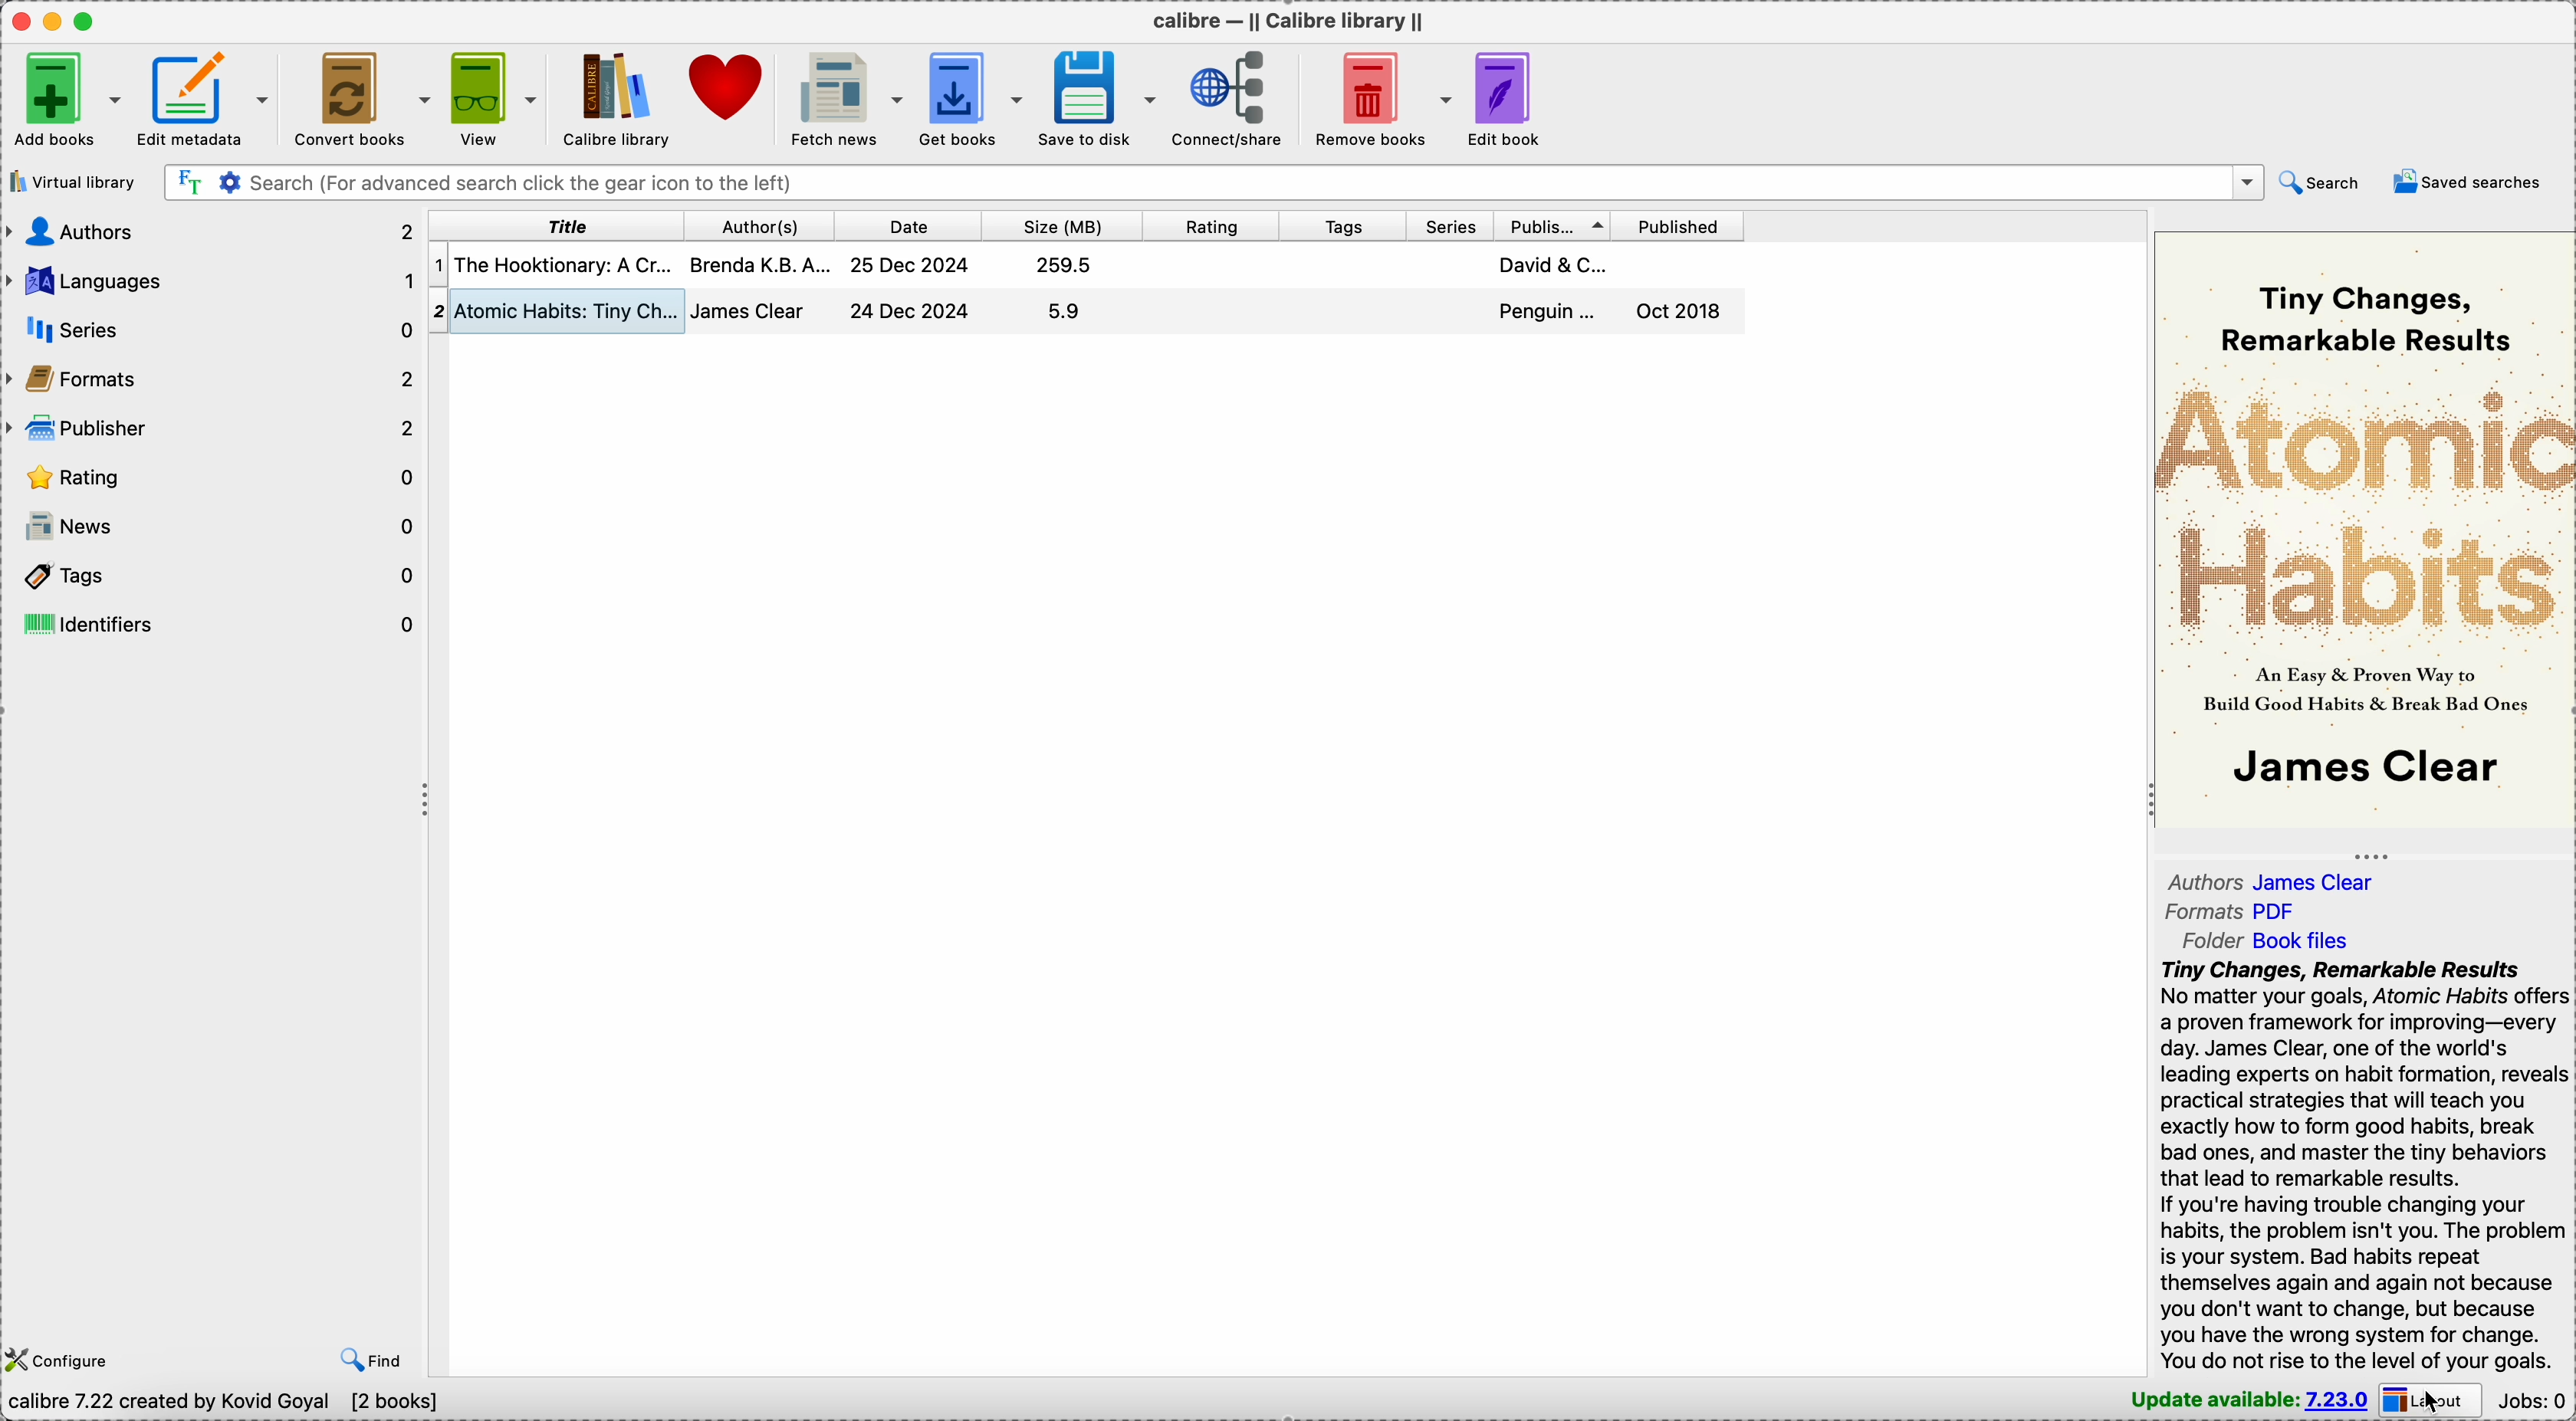  Describe the element at coordinates (556, 225) in the screenshot. I see `title` at that location.